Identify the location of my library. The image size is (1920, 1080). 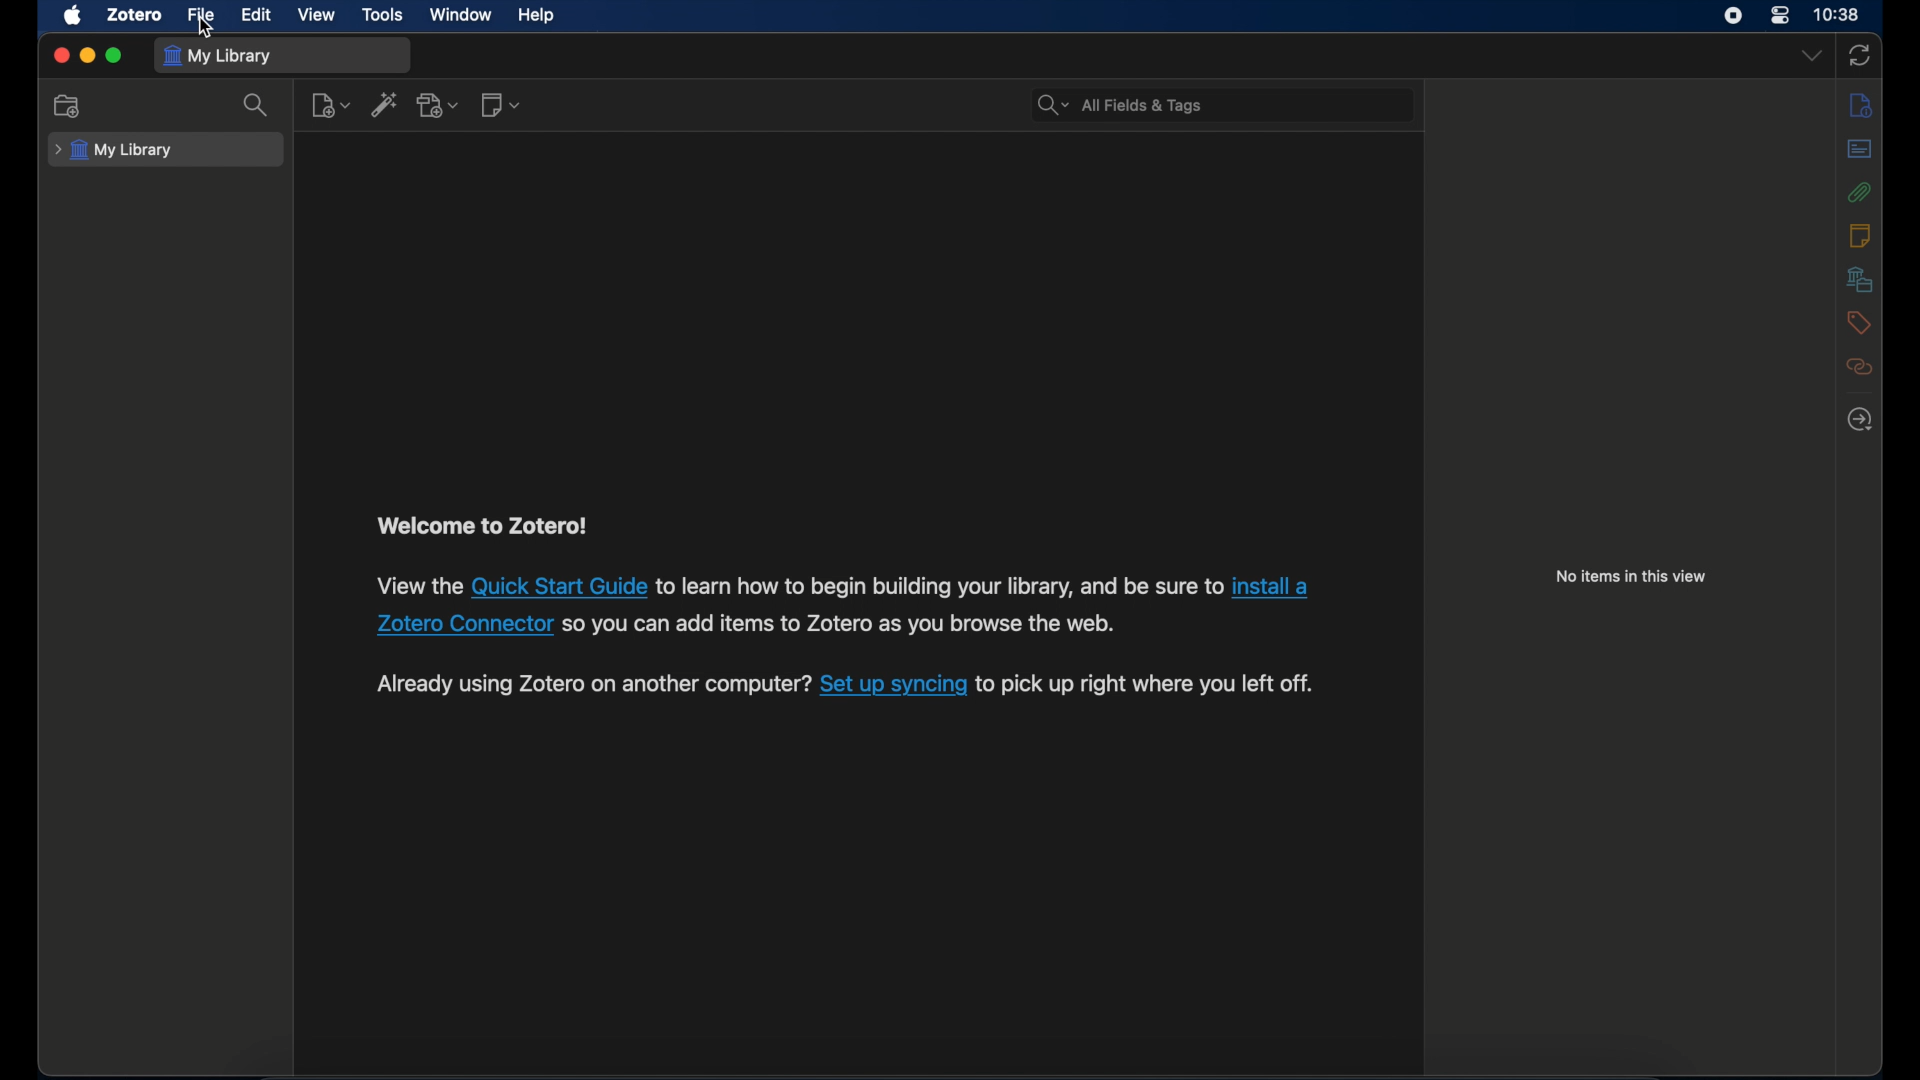
(217, 58).